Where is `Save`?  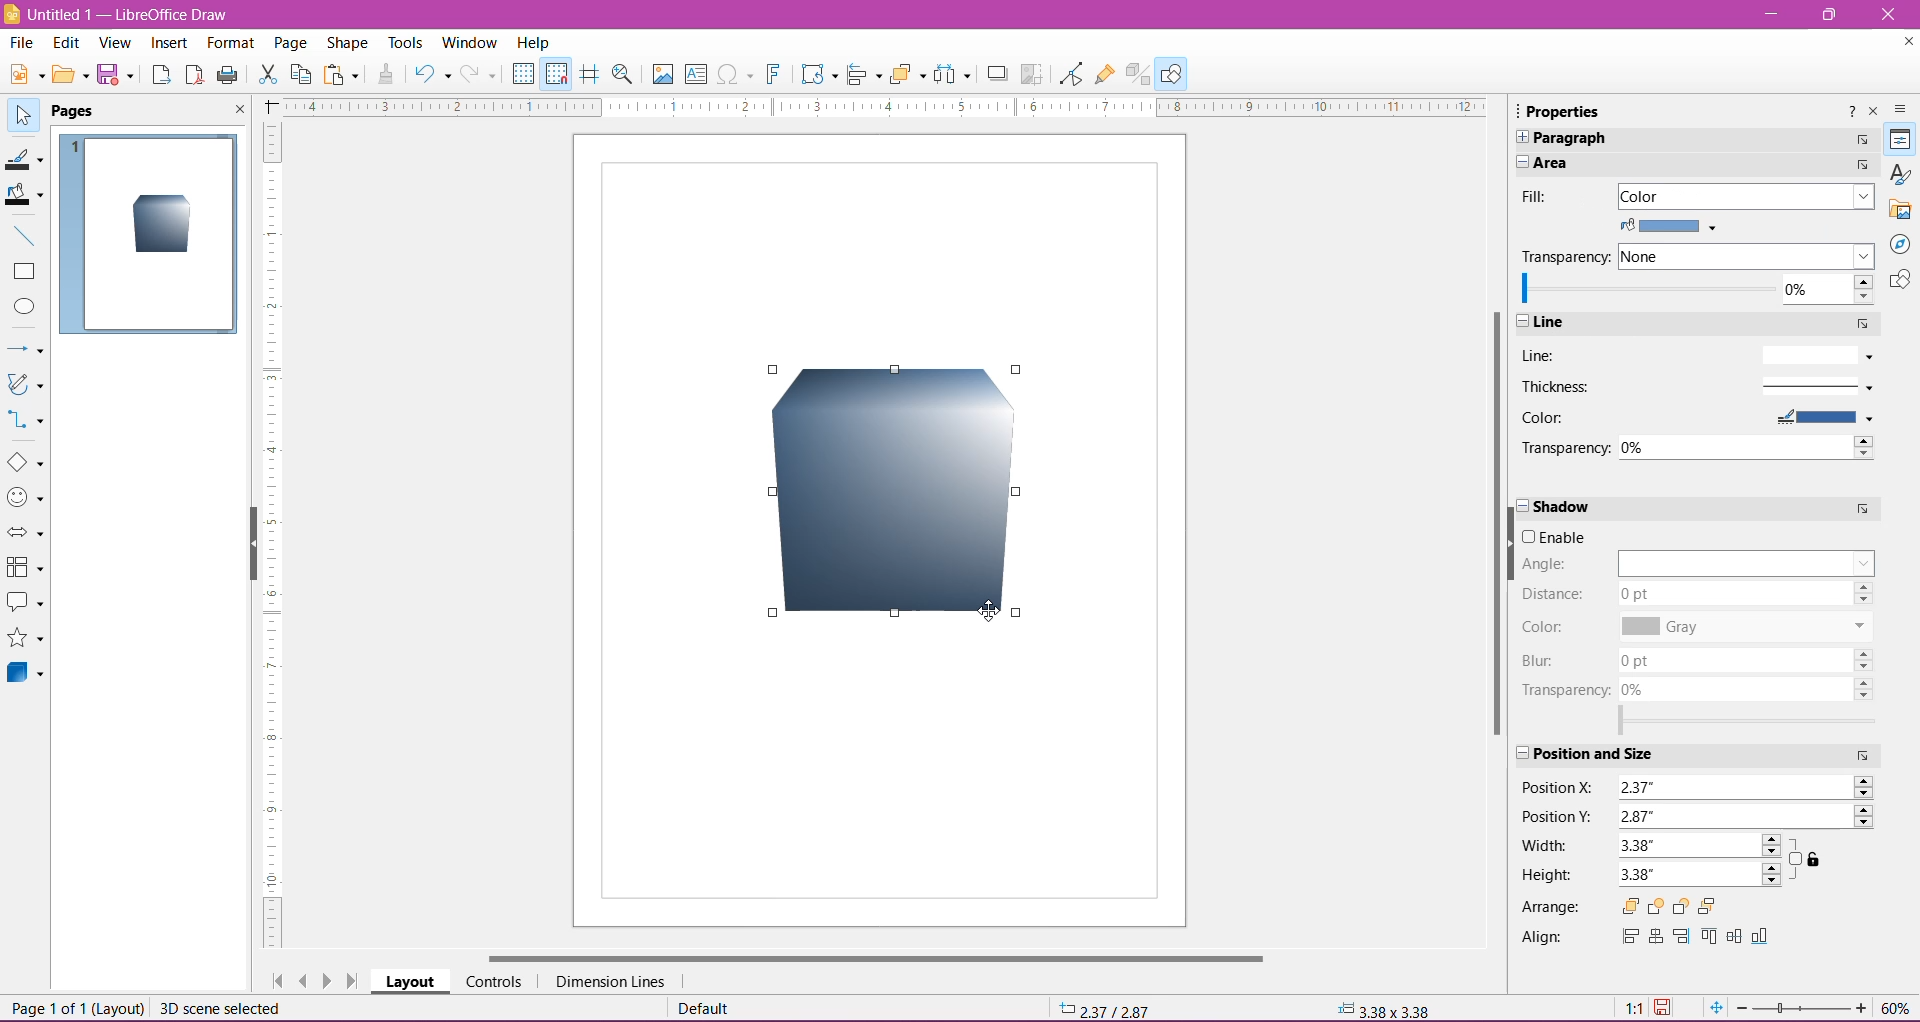
Save is located at coordinates (116, 76).